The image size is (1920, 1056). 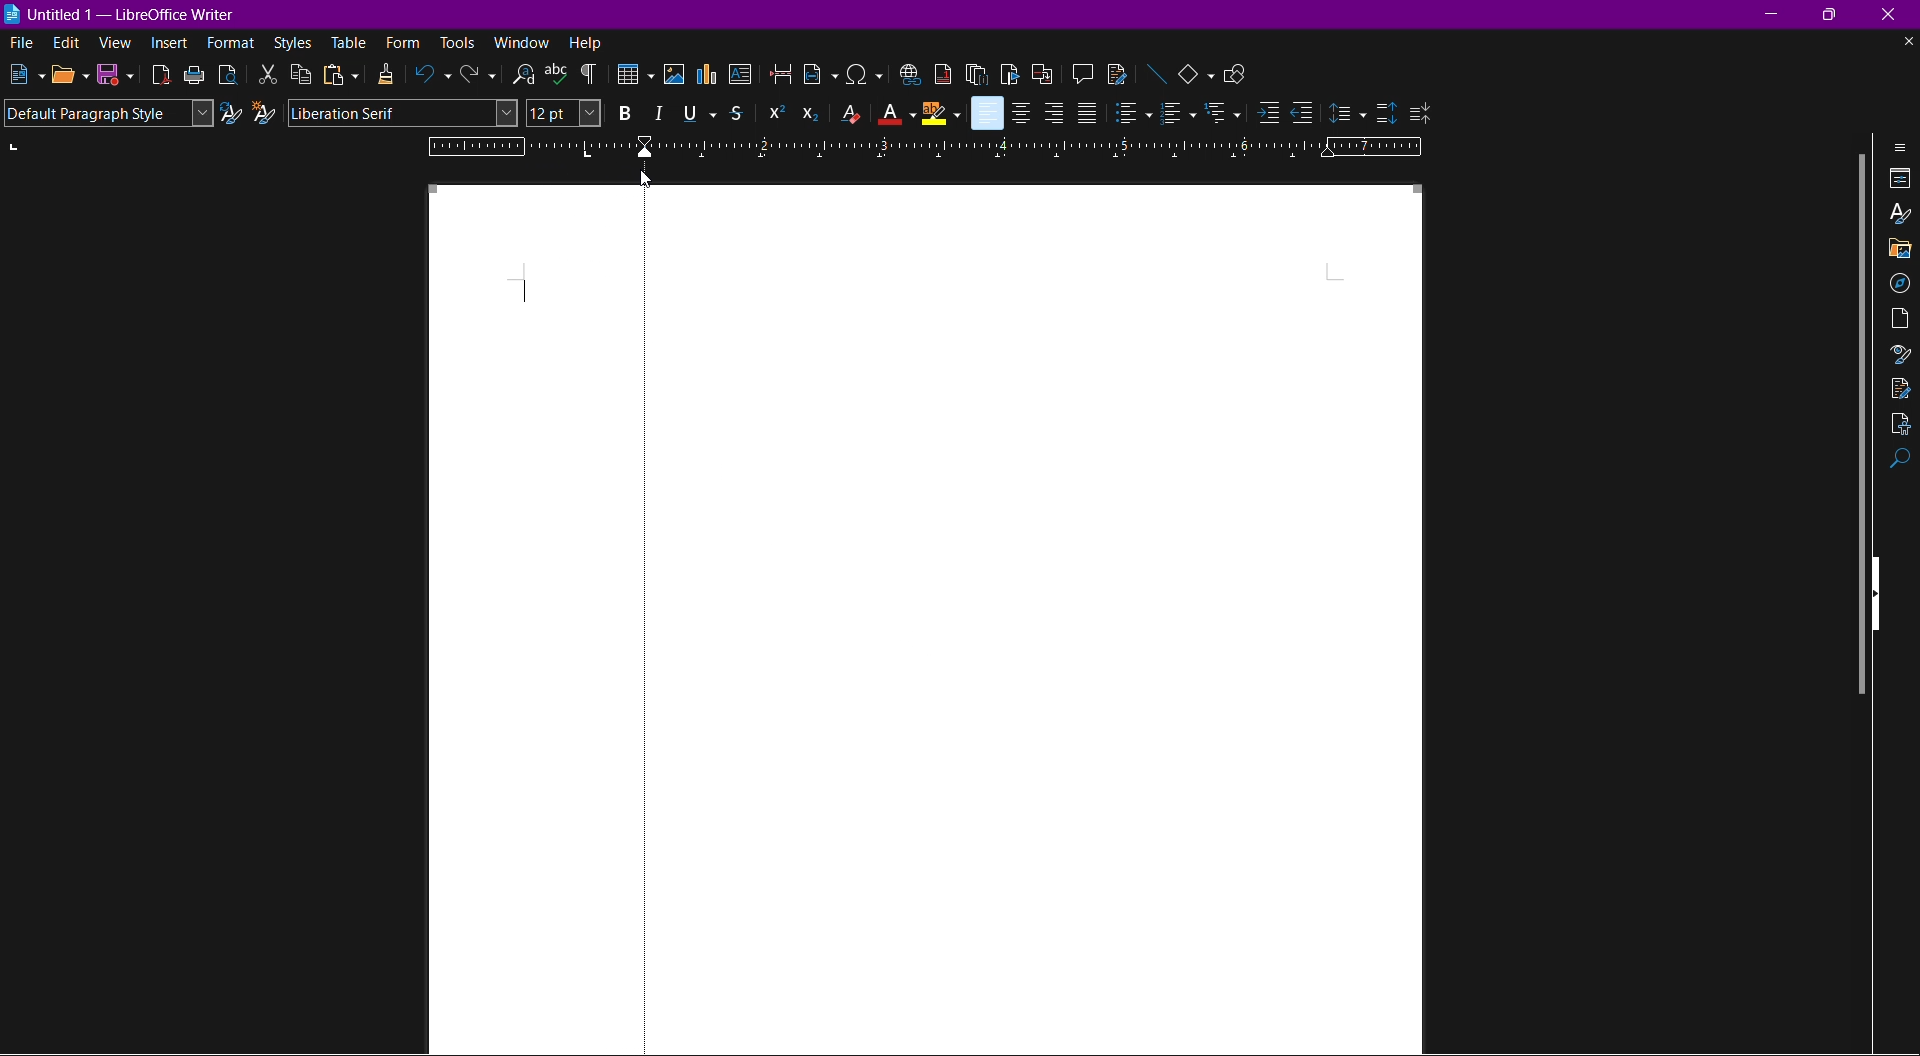 What do you see at coordinates (232, 44) in the screenshot?
I see `format` at bounding box center [232, 44].